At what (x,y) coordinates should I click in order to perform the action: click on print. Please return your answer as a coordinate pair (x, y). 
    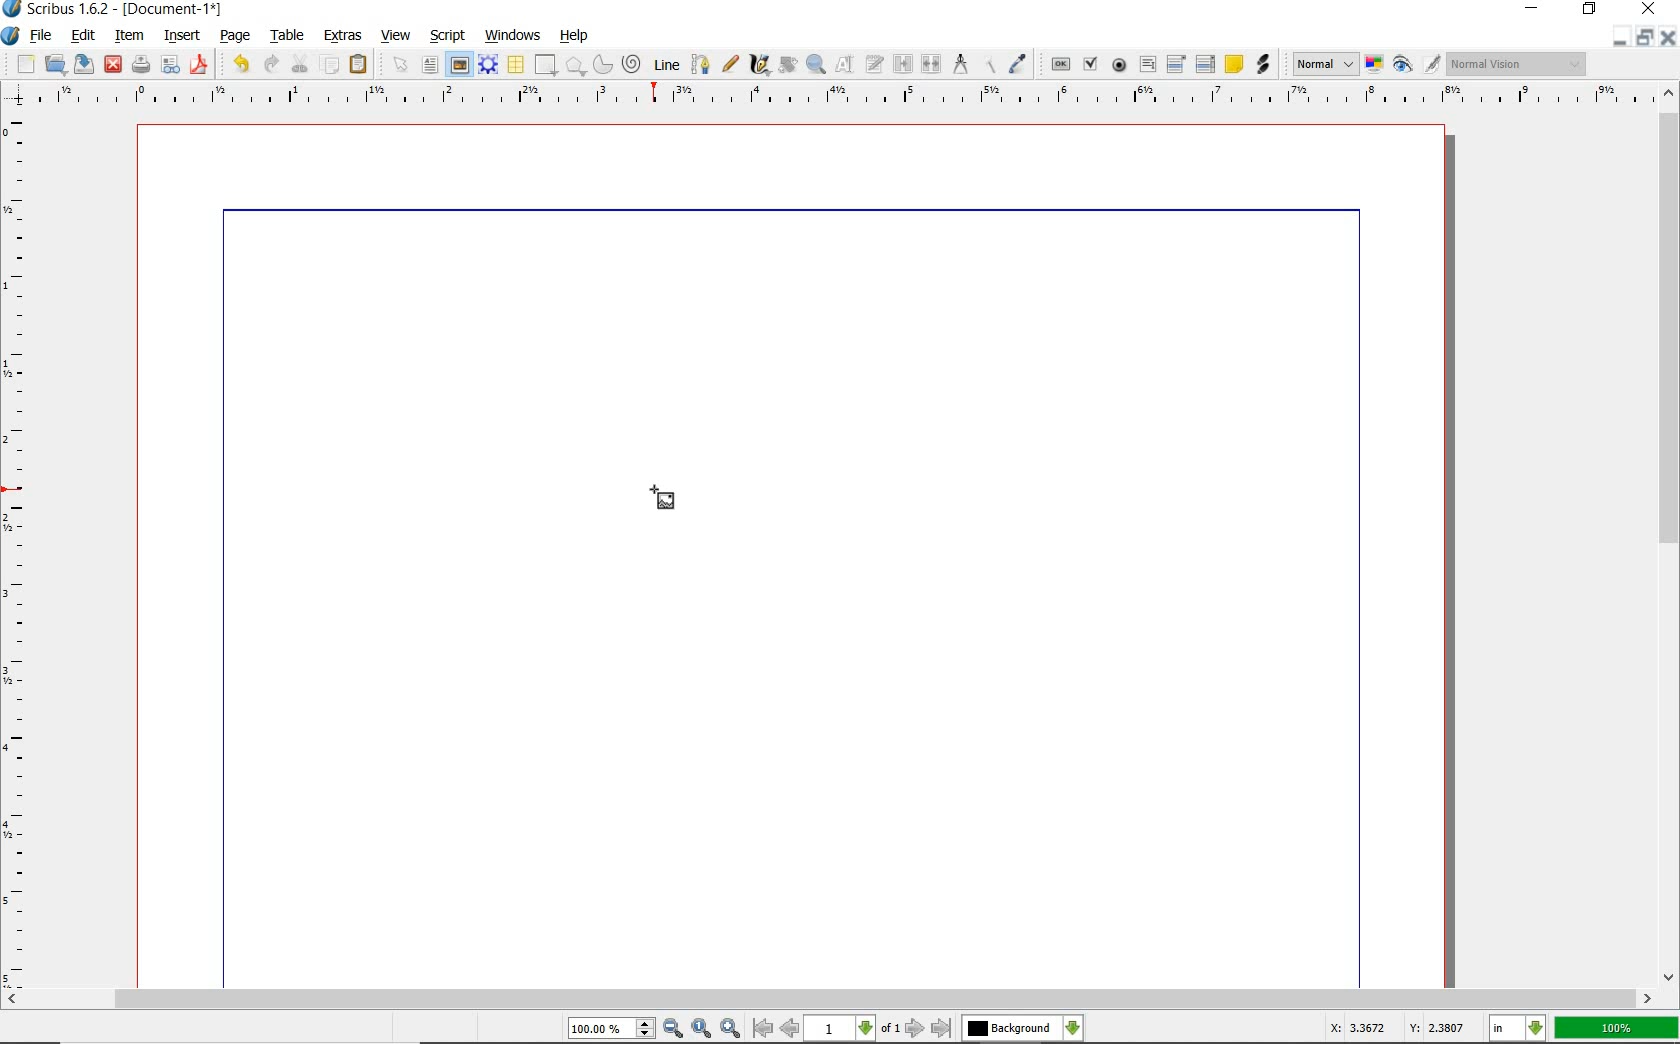
    Looking at the image, I should click on (140, 63).